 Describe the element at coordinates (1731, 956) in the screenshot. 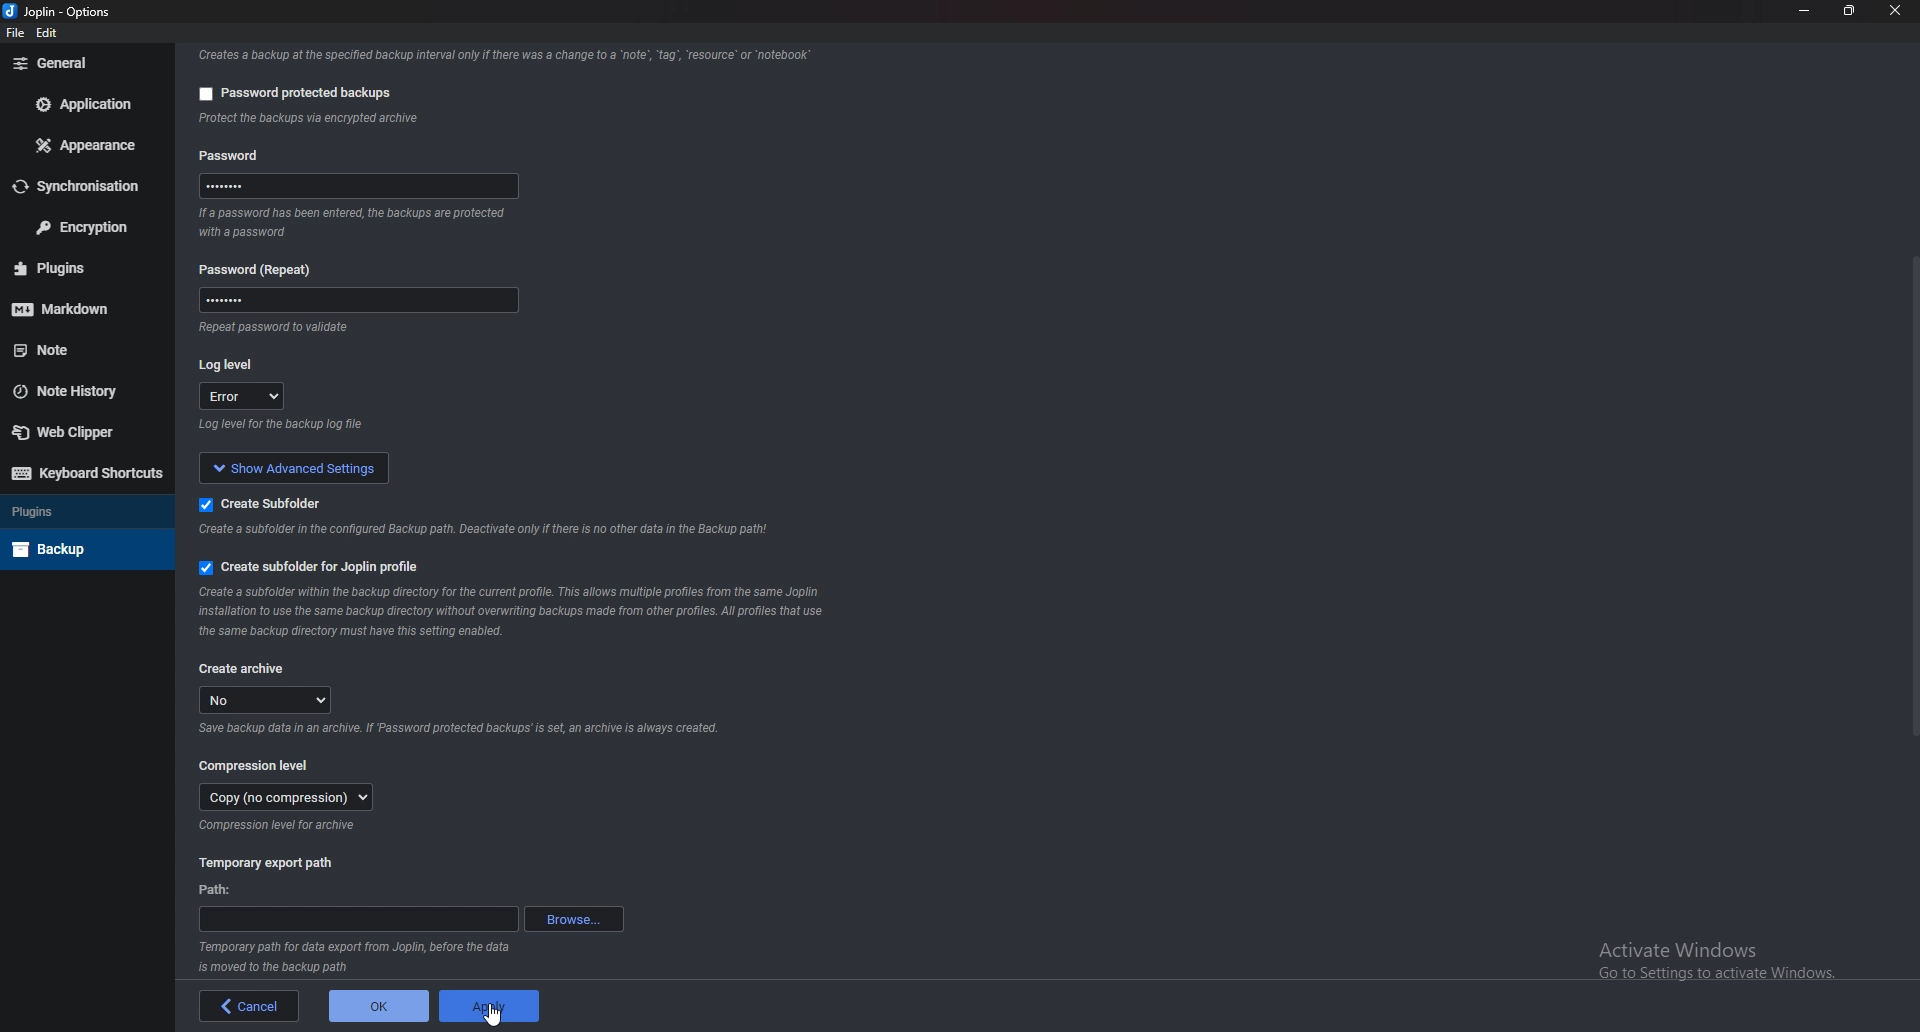

I see `activate windows` at that location.